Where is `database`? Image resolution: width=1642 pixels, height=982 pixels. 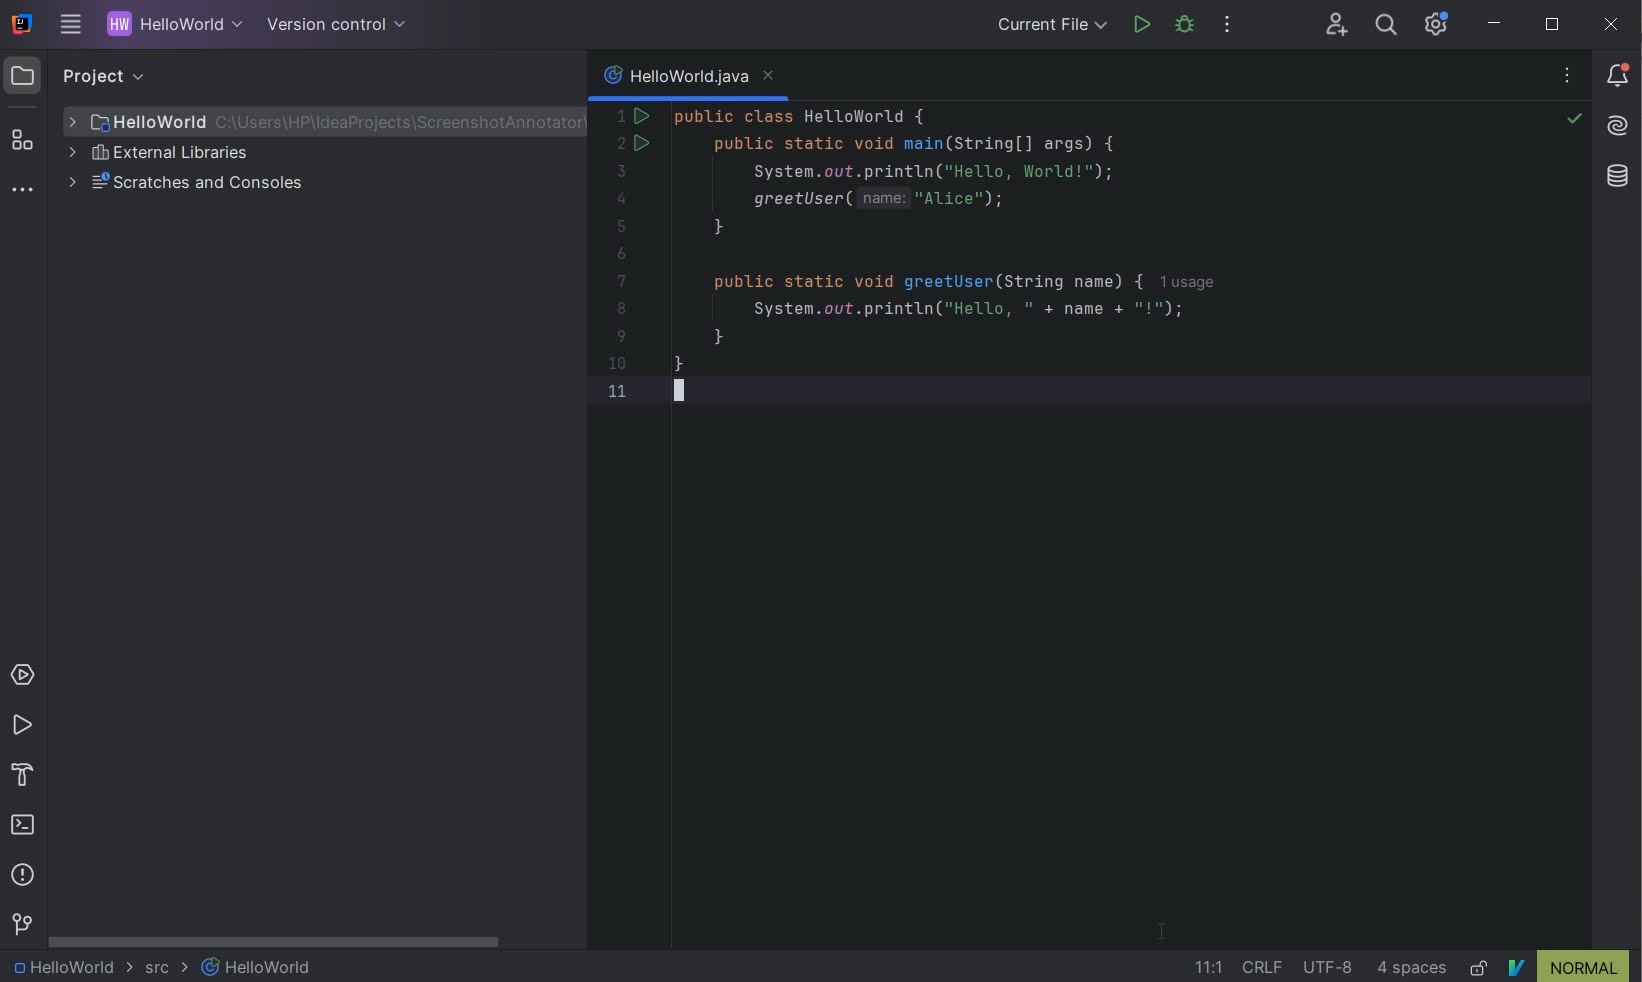 database is located at coordinates (1619, 178).